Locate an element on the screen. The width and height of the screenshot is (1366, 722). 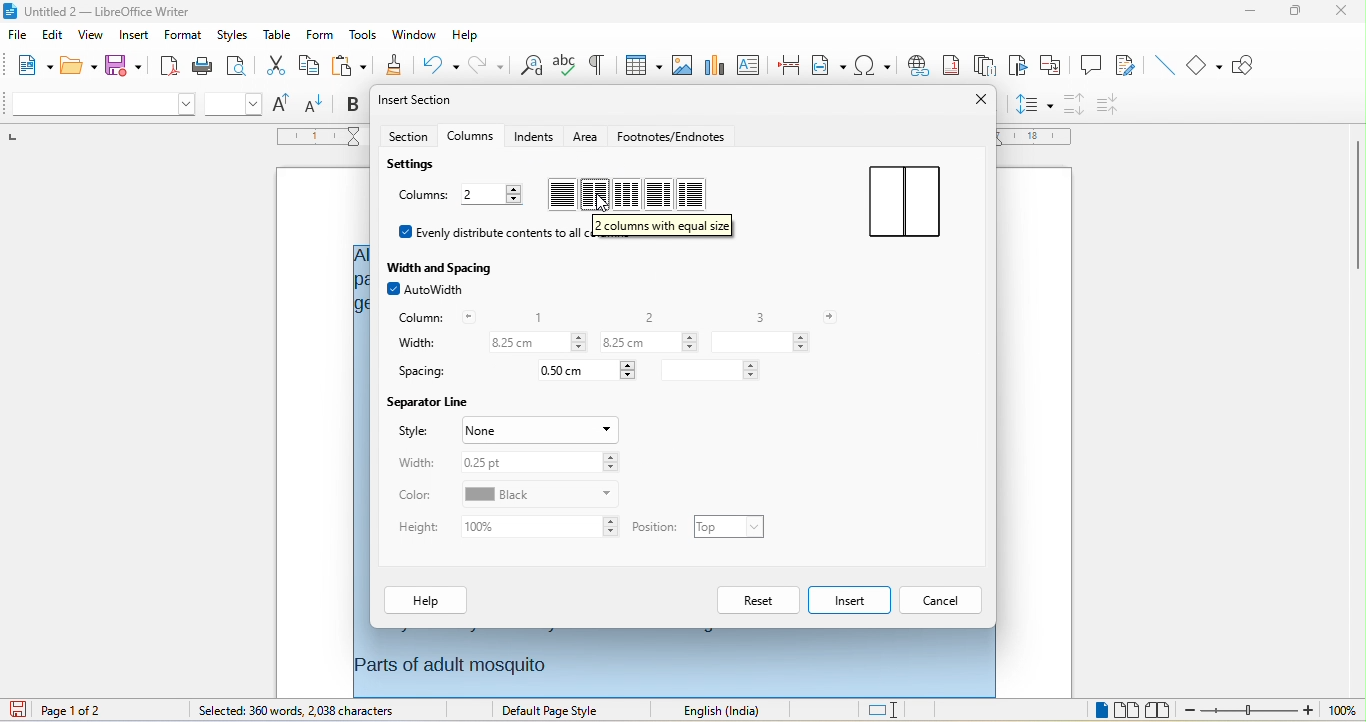
default page style is located at coordinates (553, 711).